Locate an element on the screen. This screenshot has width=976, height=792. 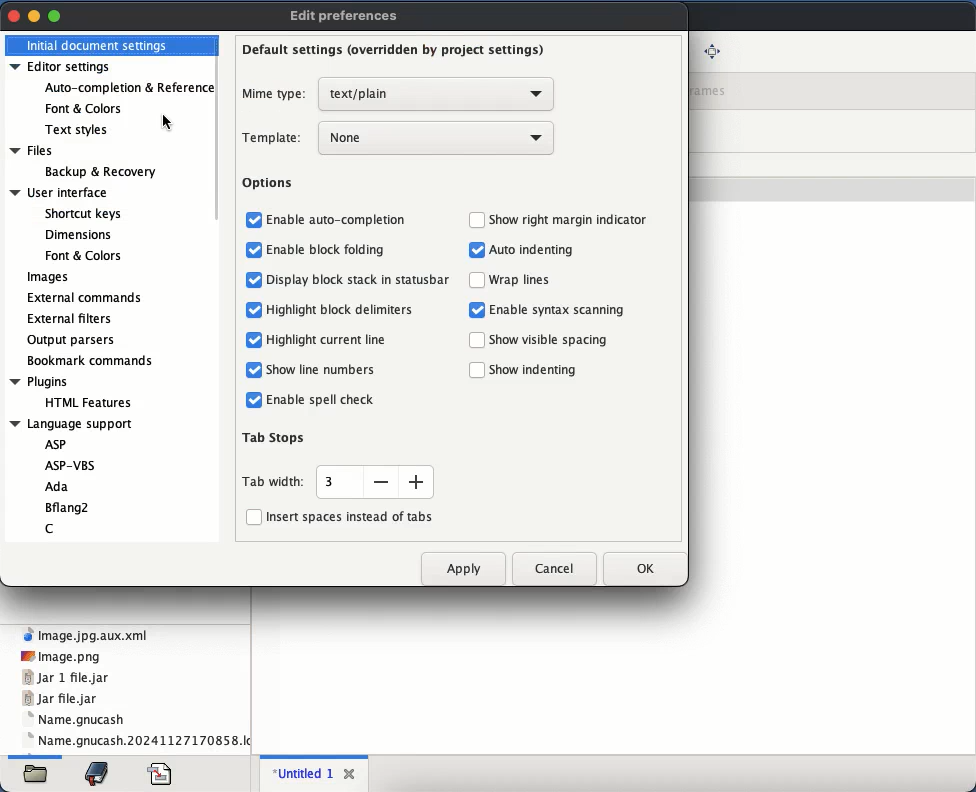
Enable spell check is located at coordinates (325, 399).